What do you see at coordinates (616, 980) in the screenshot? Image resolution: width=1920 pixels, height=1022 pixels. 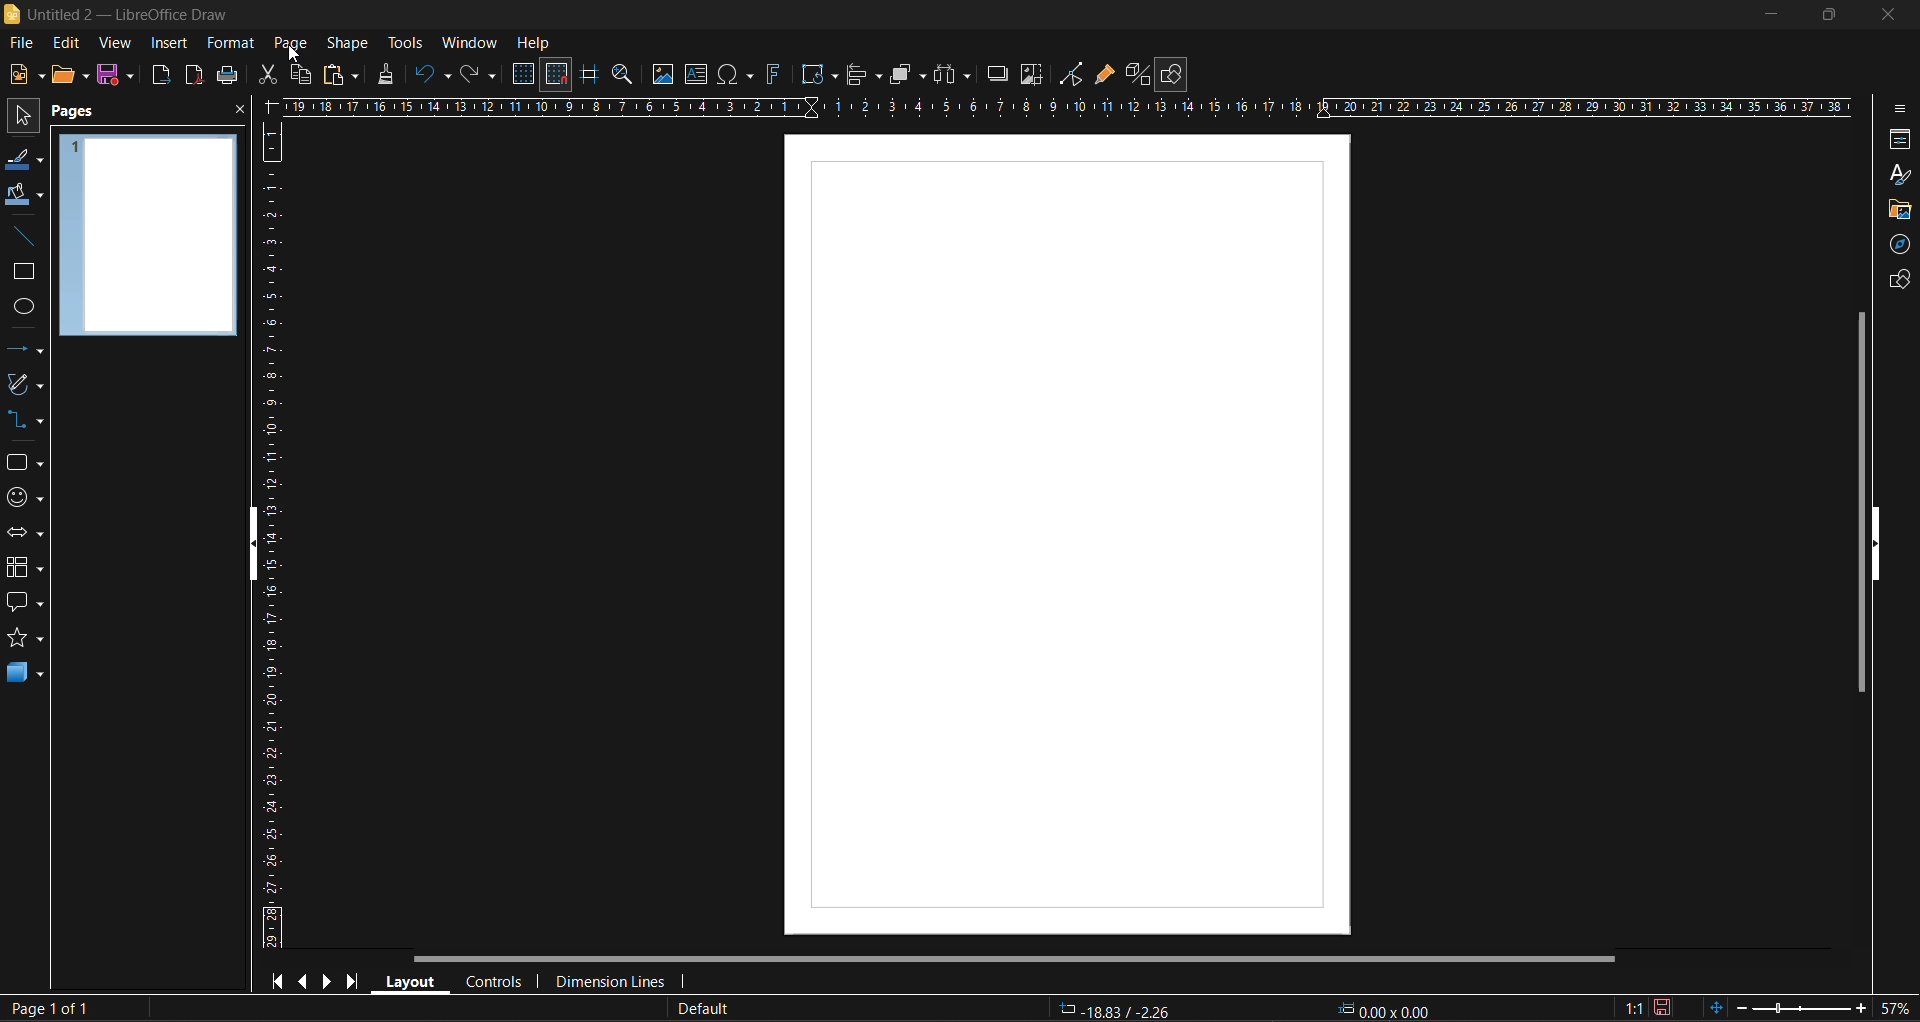 I see `dimension lines` at bounding box center [616, 980].